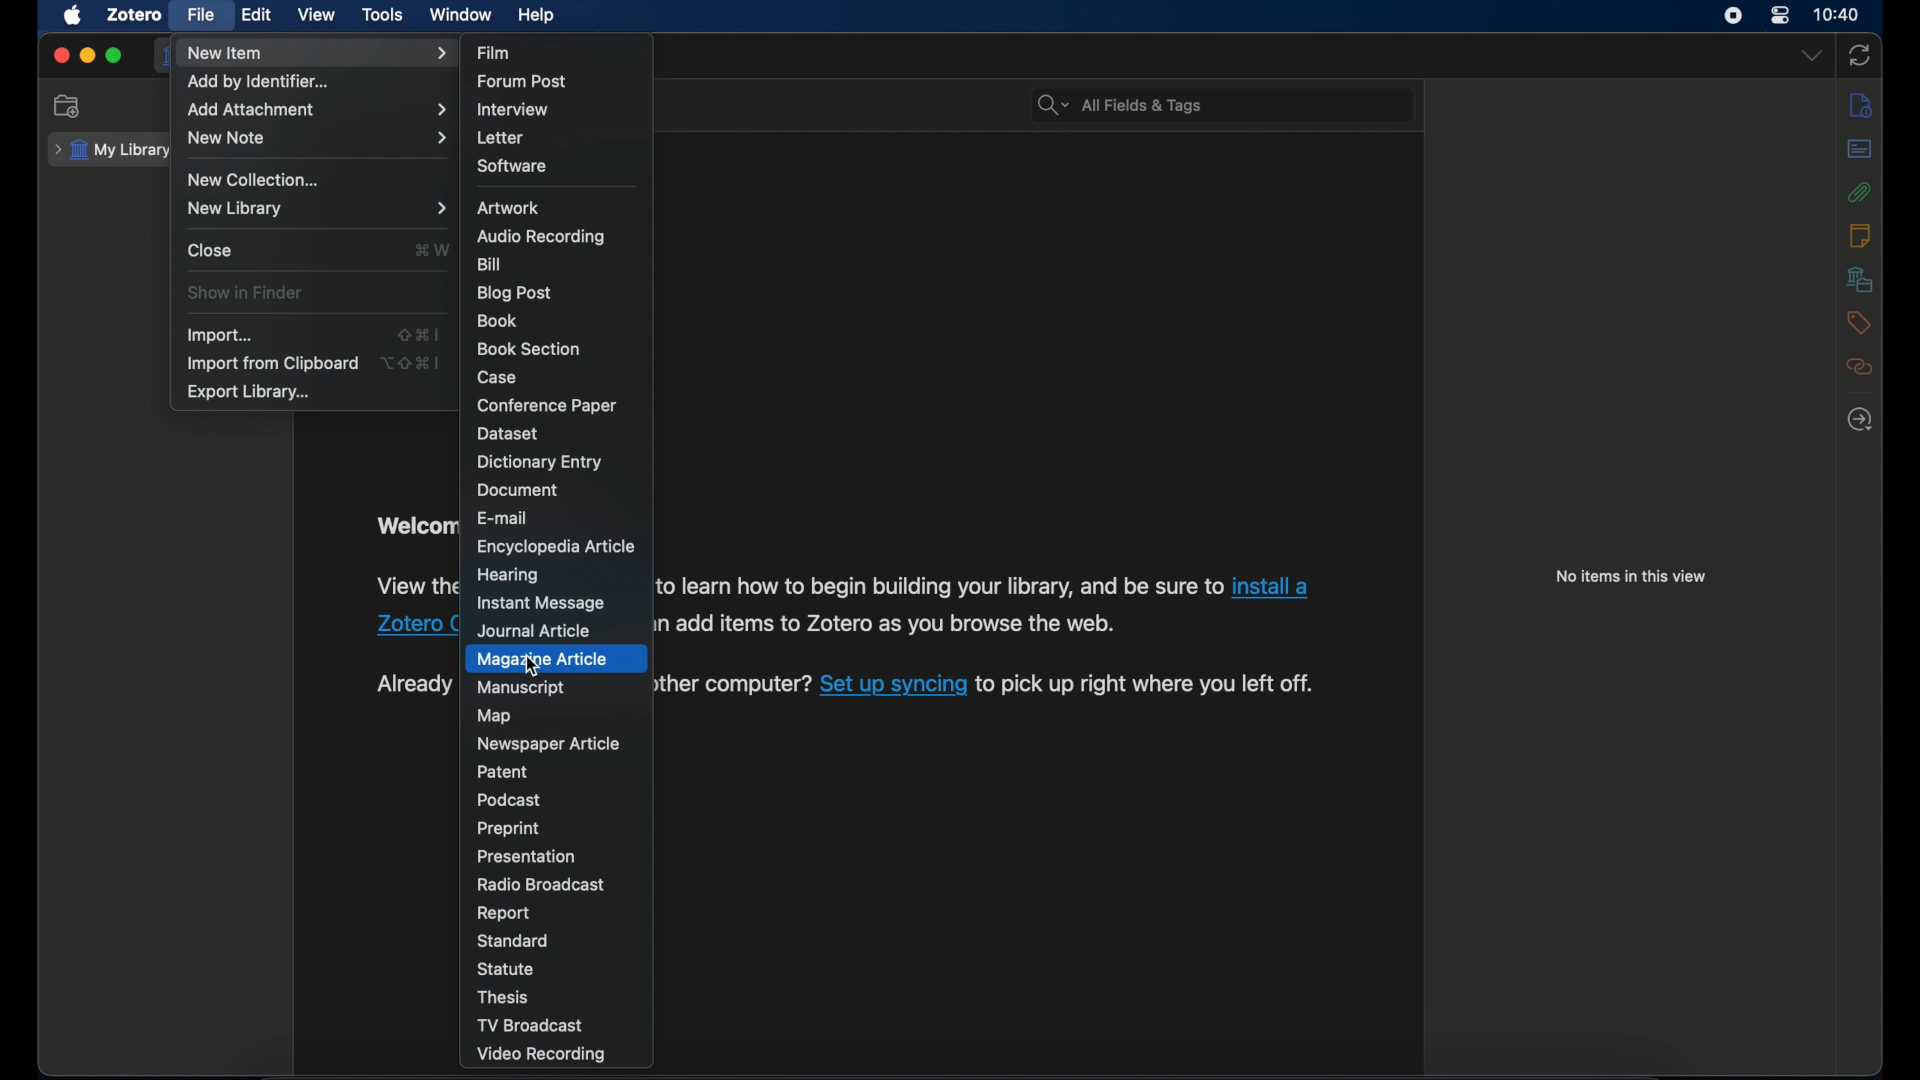 The height and width of the screenshot is (1080, 1920). Describe the element at coordinates (559, 547) in the screenshot. I see `encyclopedia article` at that location.